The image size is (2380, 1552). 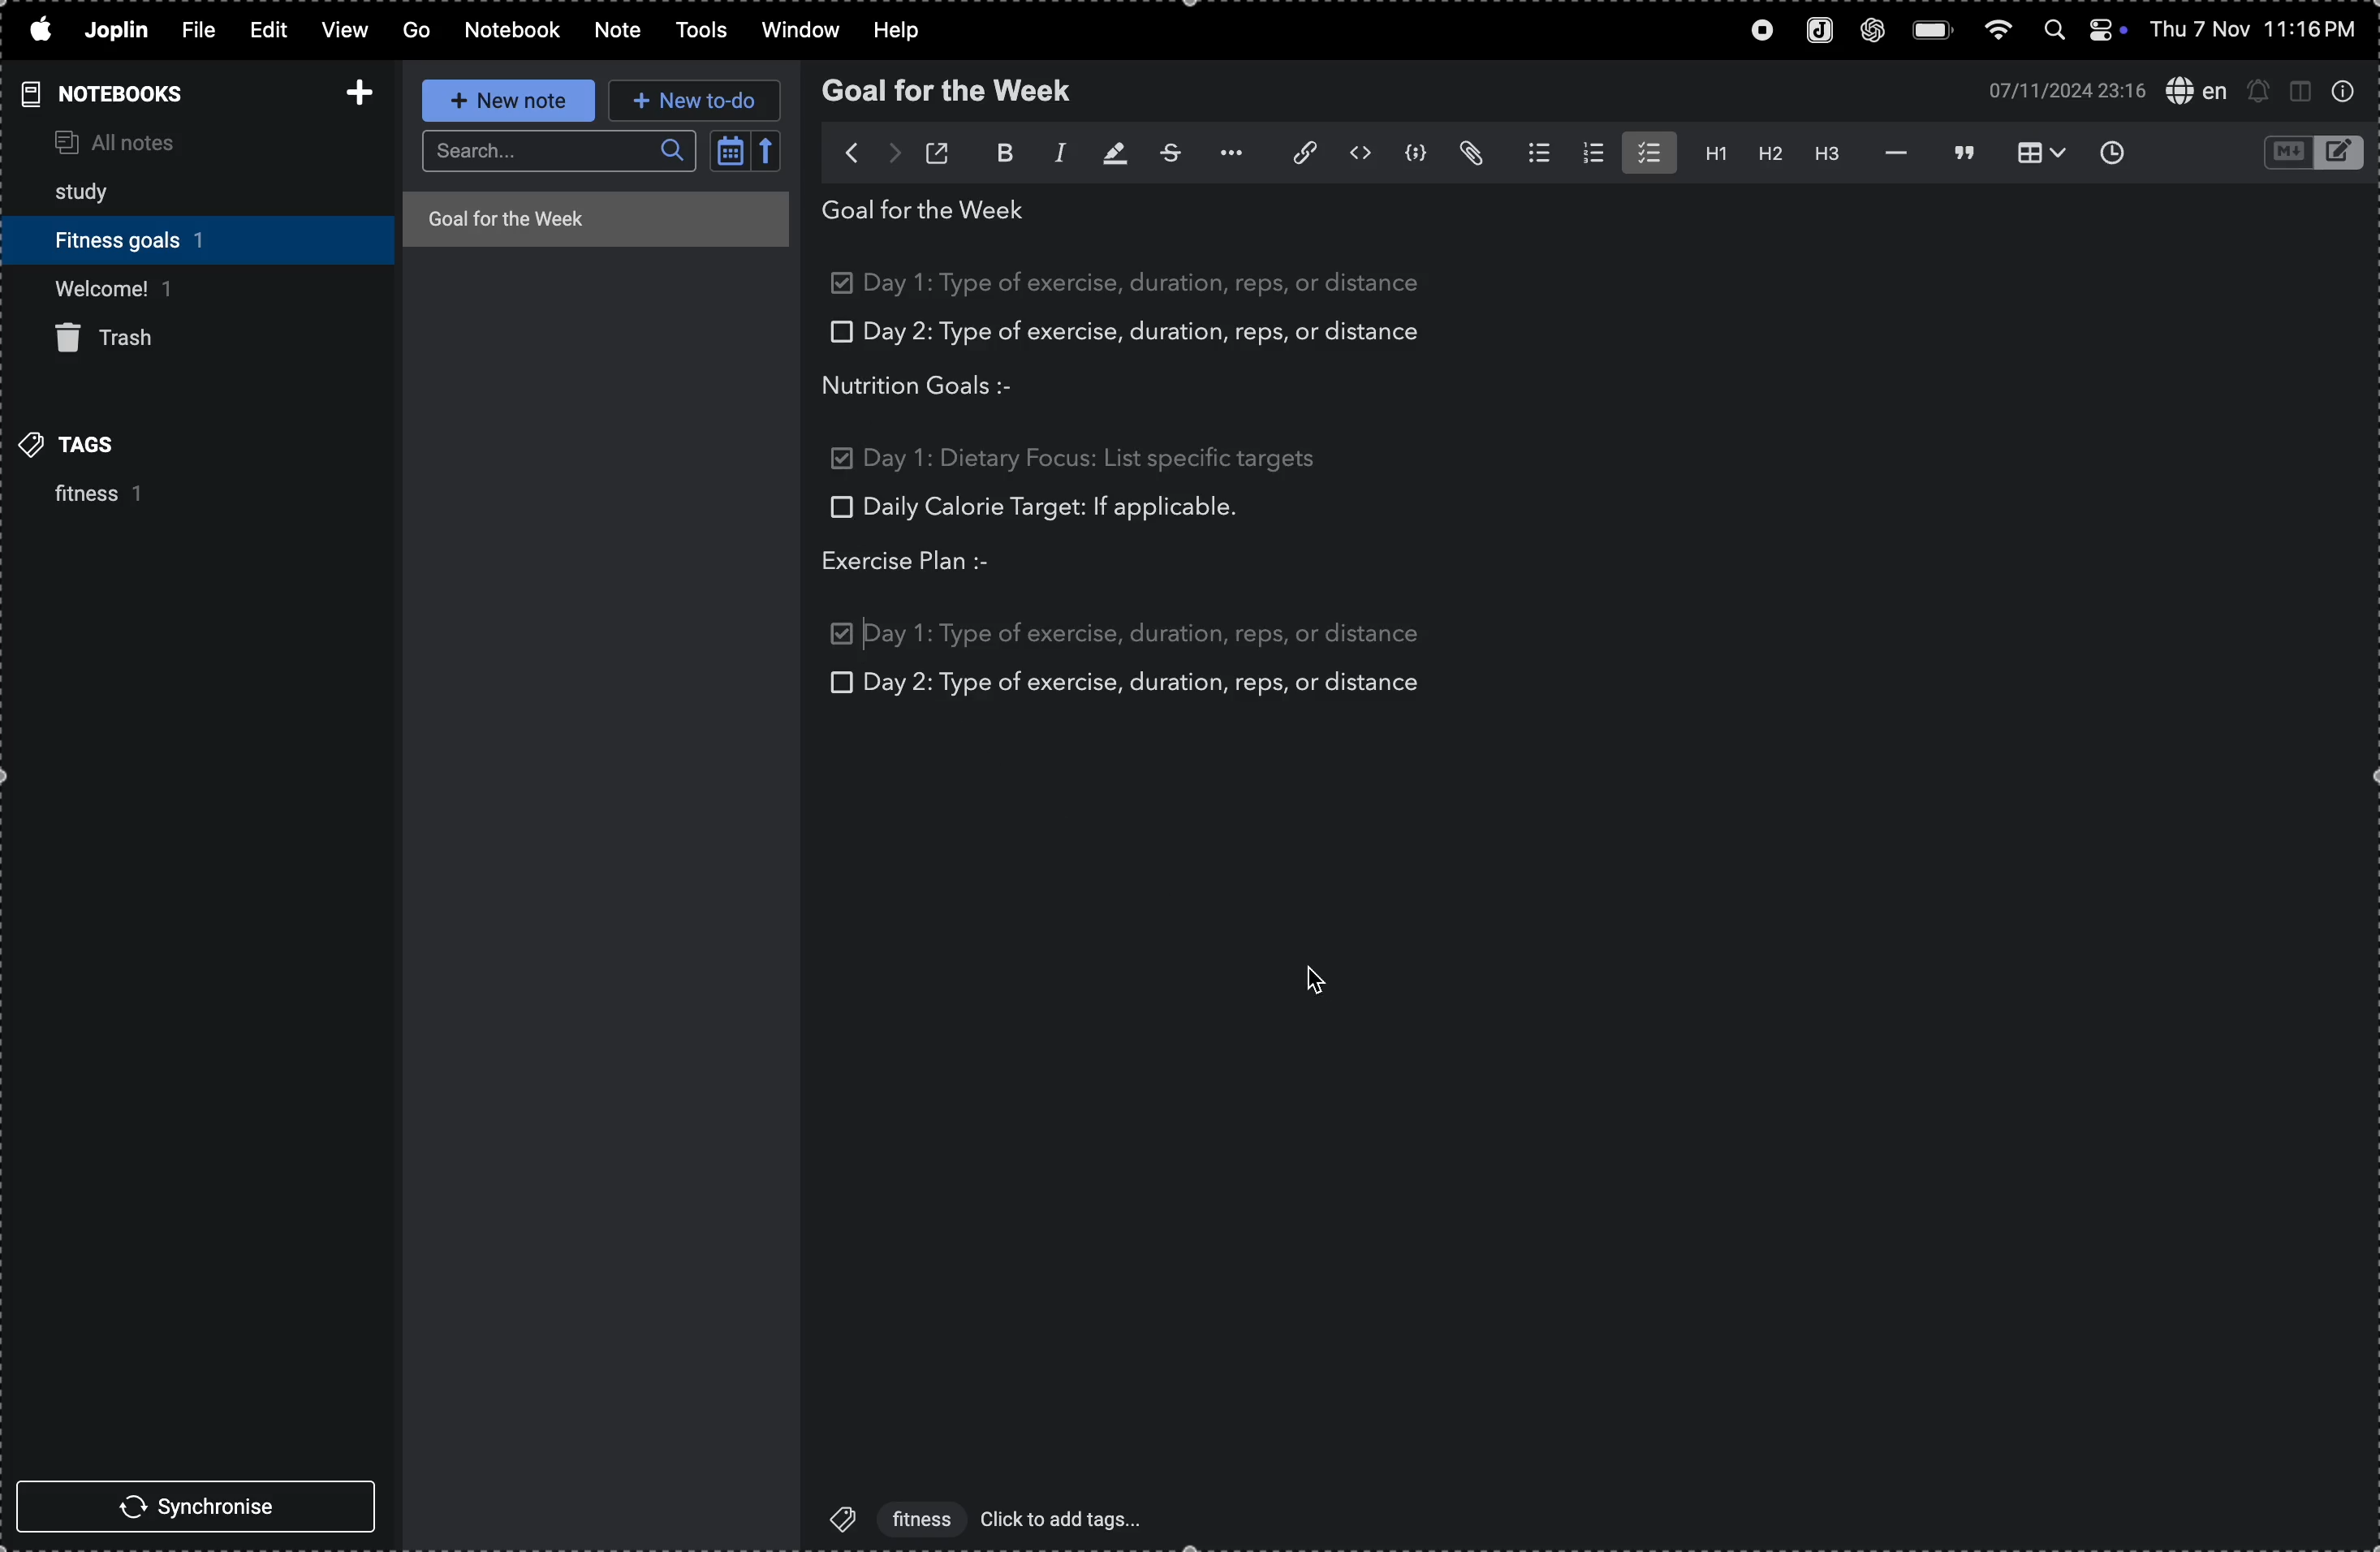 What do you see at coordinates (838, 333) in the screenshot?
I see `checkbox` at bounding box center [838, 333].